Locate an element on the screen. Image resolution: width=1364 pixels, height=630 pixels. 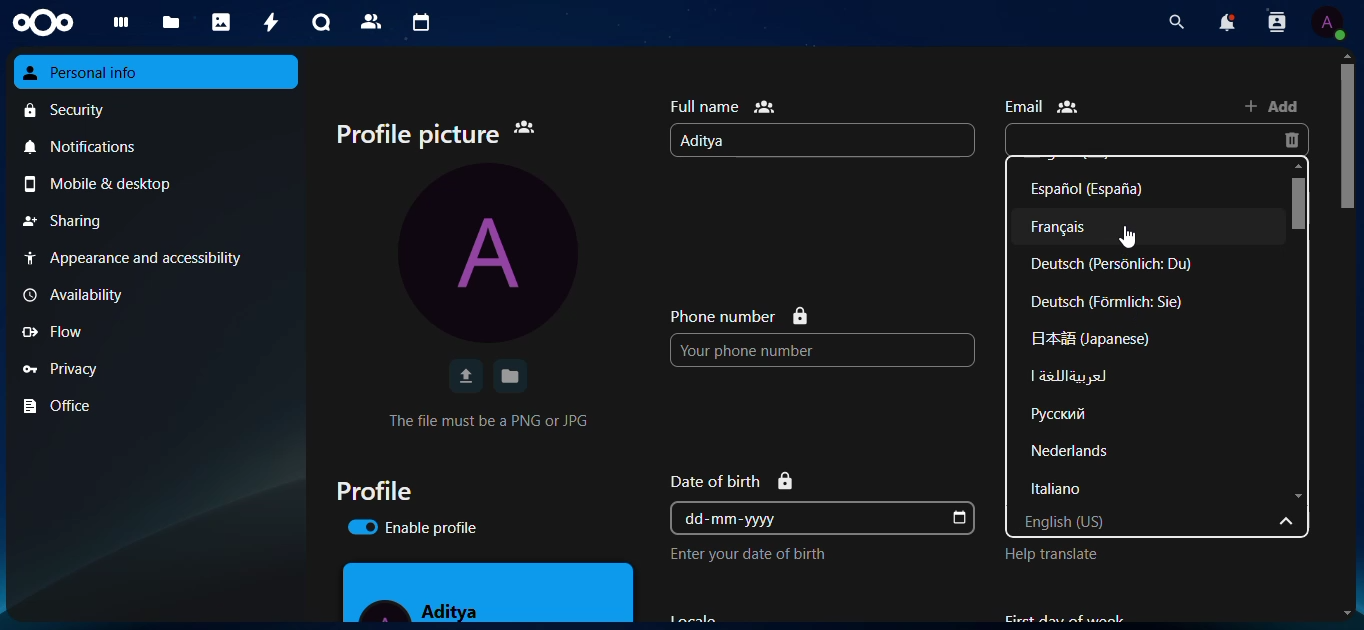
deutsch is located at coordinates (1120, 264).